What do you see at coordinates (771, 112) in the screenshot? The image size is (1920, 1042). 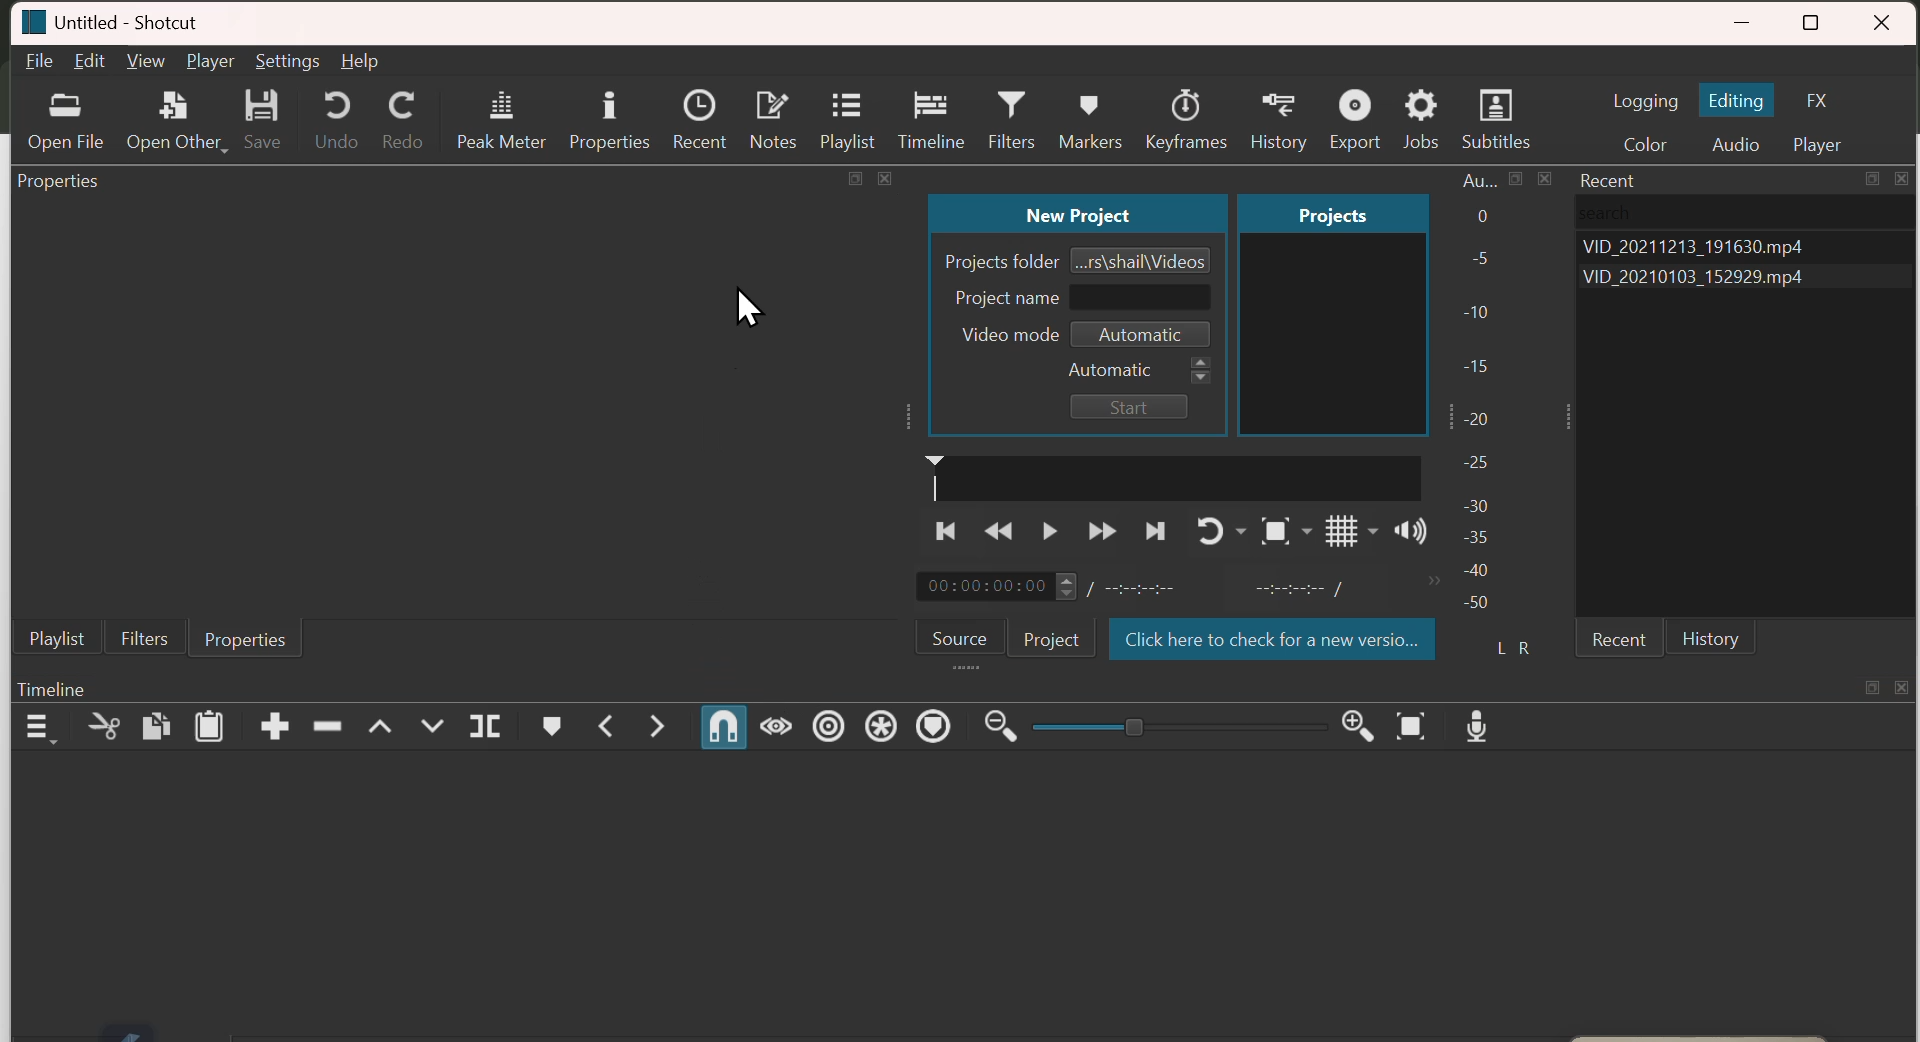 I see `notes` at bounding box center [771, 112].